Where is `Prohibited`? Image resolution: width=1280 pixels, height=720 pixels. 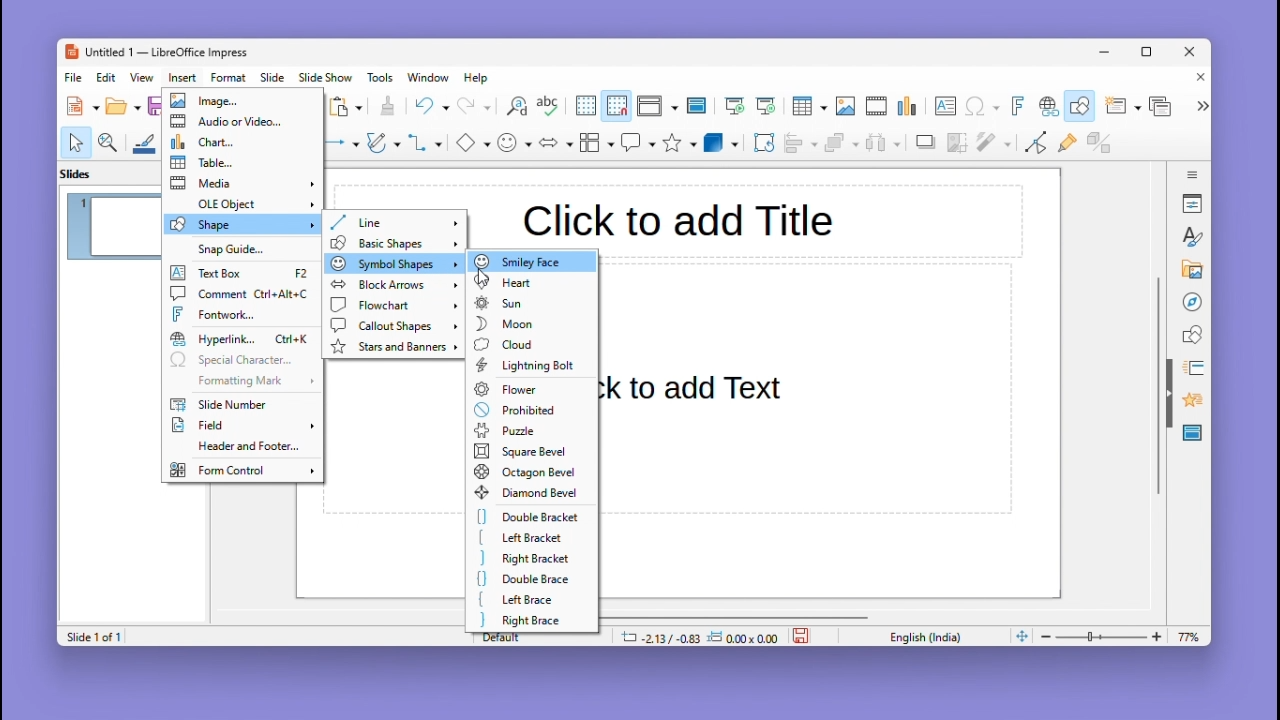
Prohibited is located at coordinates (528, 409).